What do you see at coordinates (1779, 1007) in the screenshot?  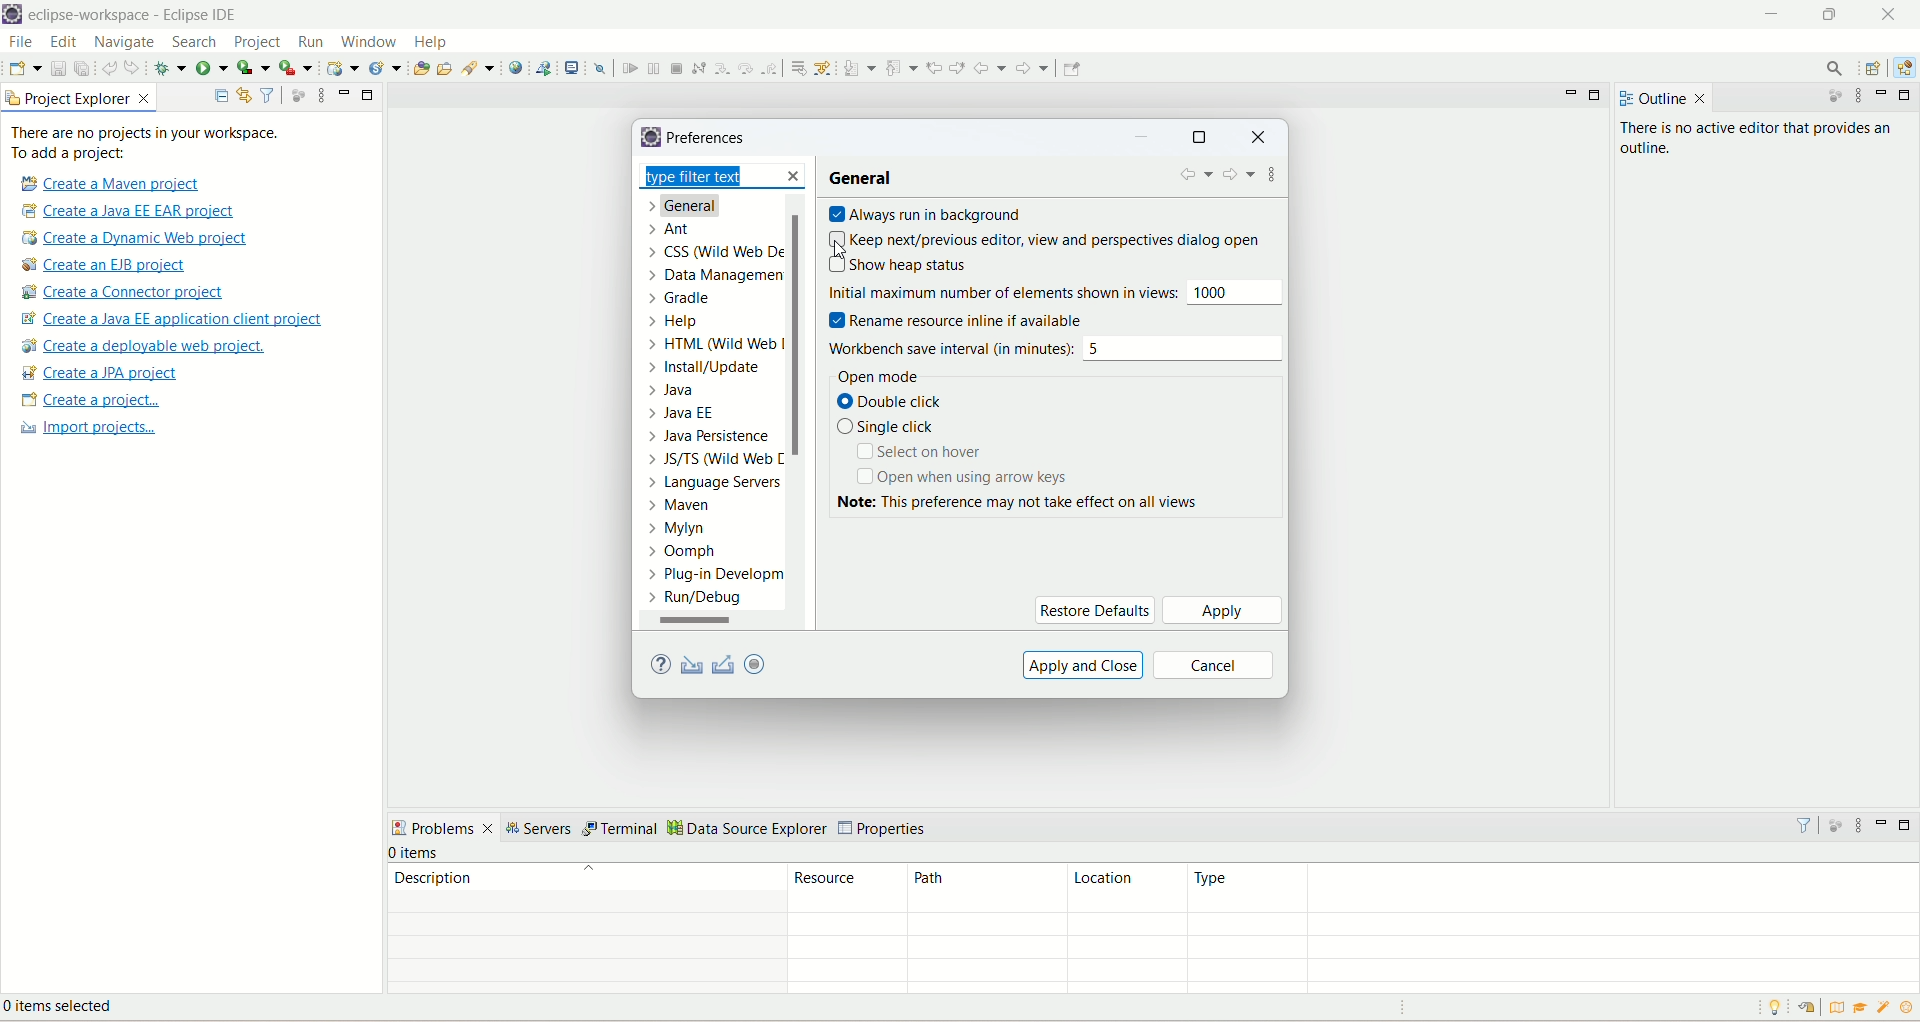 I see `tip of the day` at bounding box center [1779, 1007].